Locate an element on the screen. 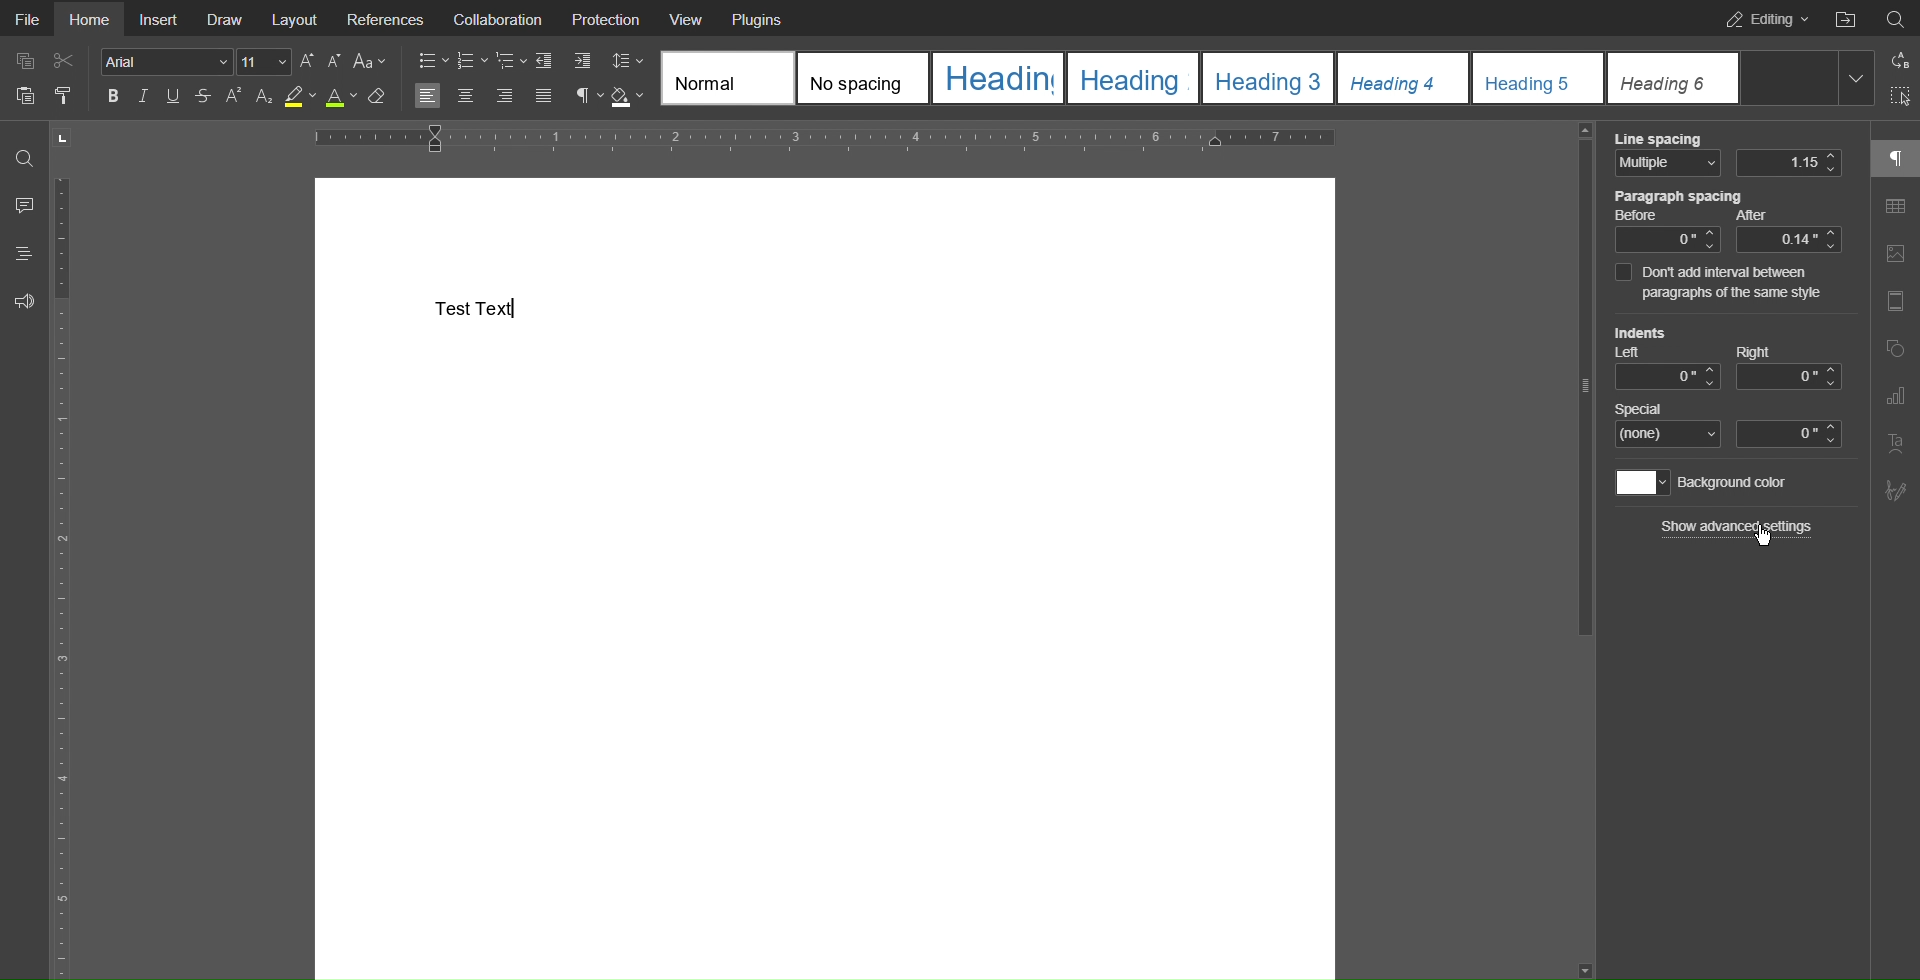 The image size is (1920, 980). Horizontal Ruler is located at coordinates (824, 139).